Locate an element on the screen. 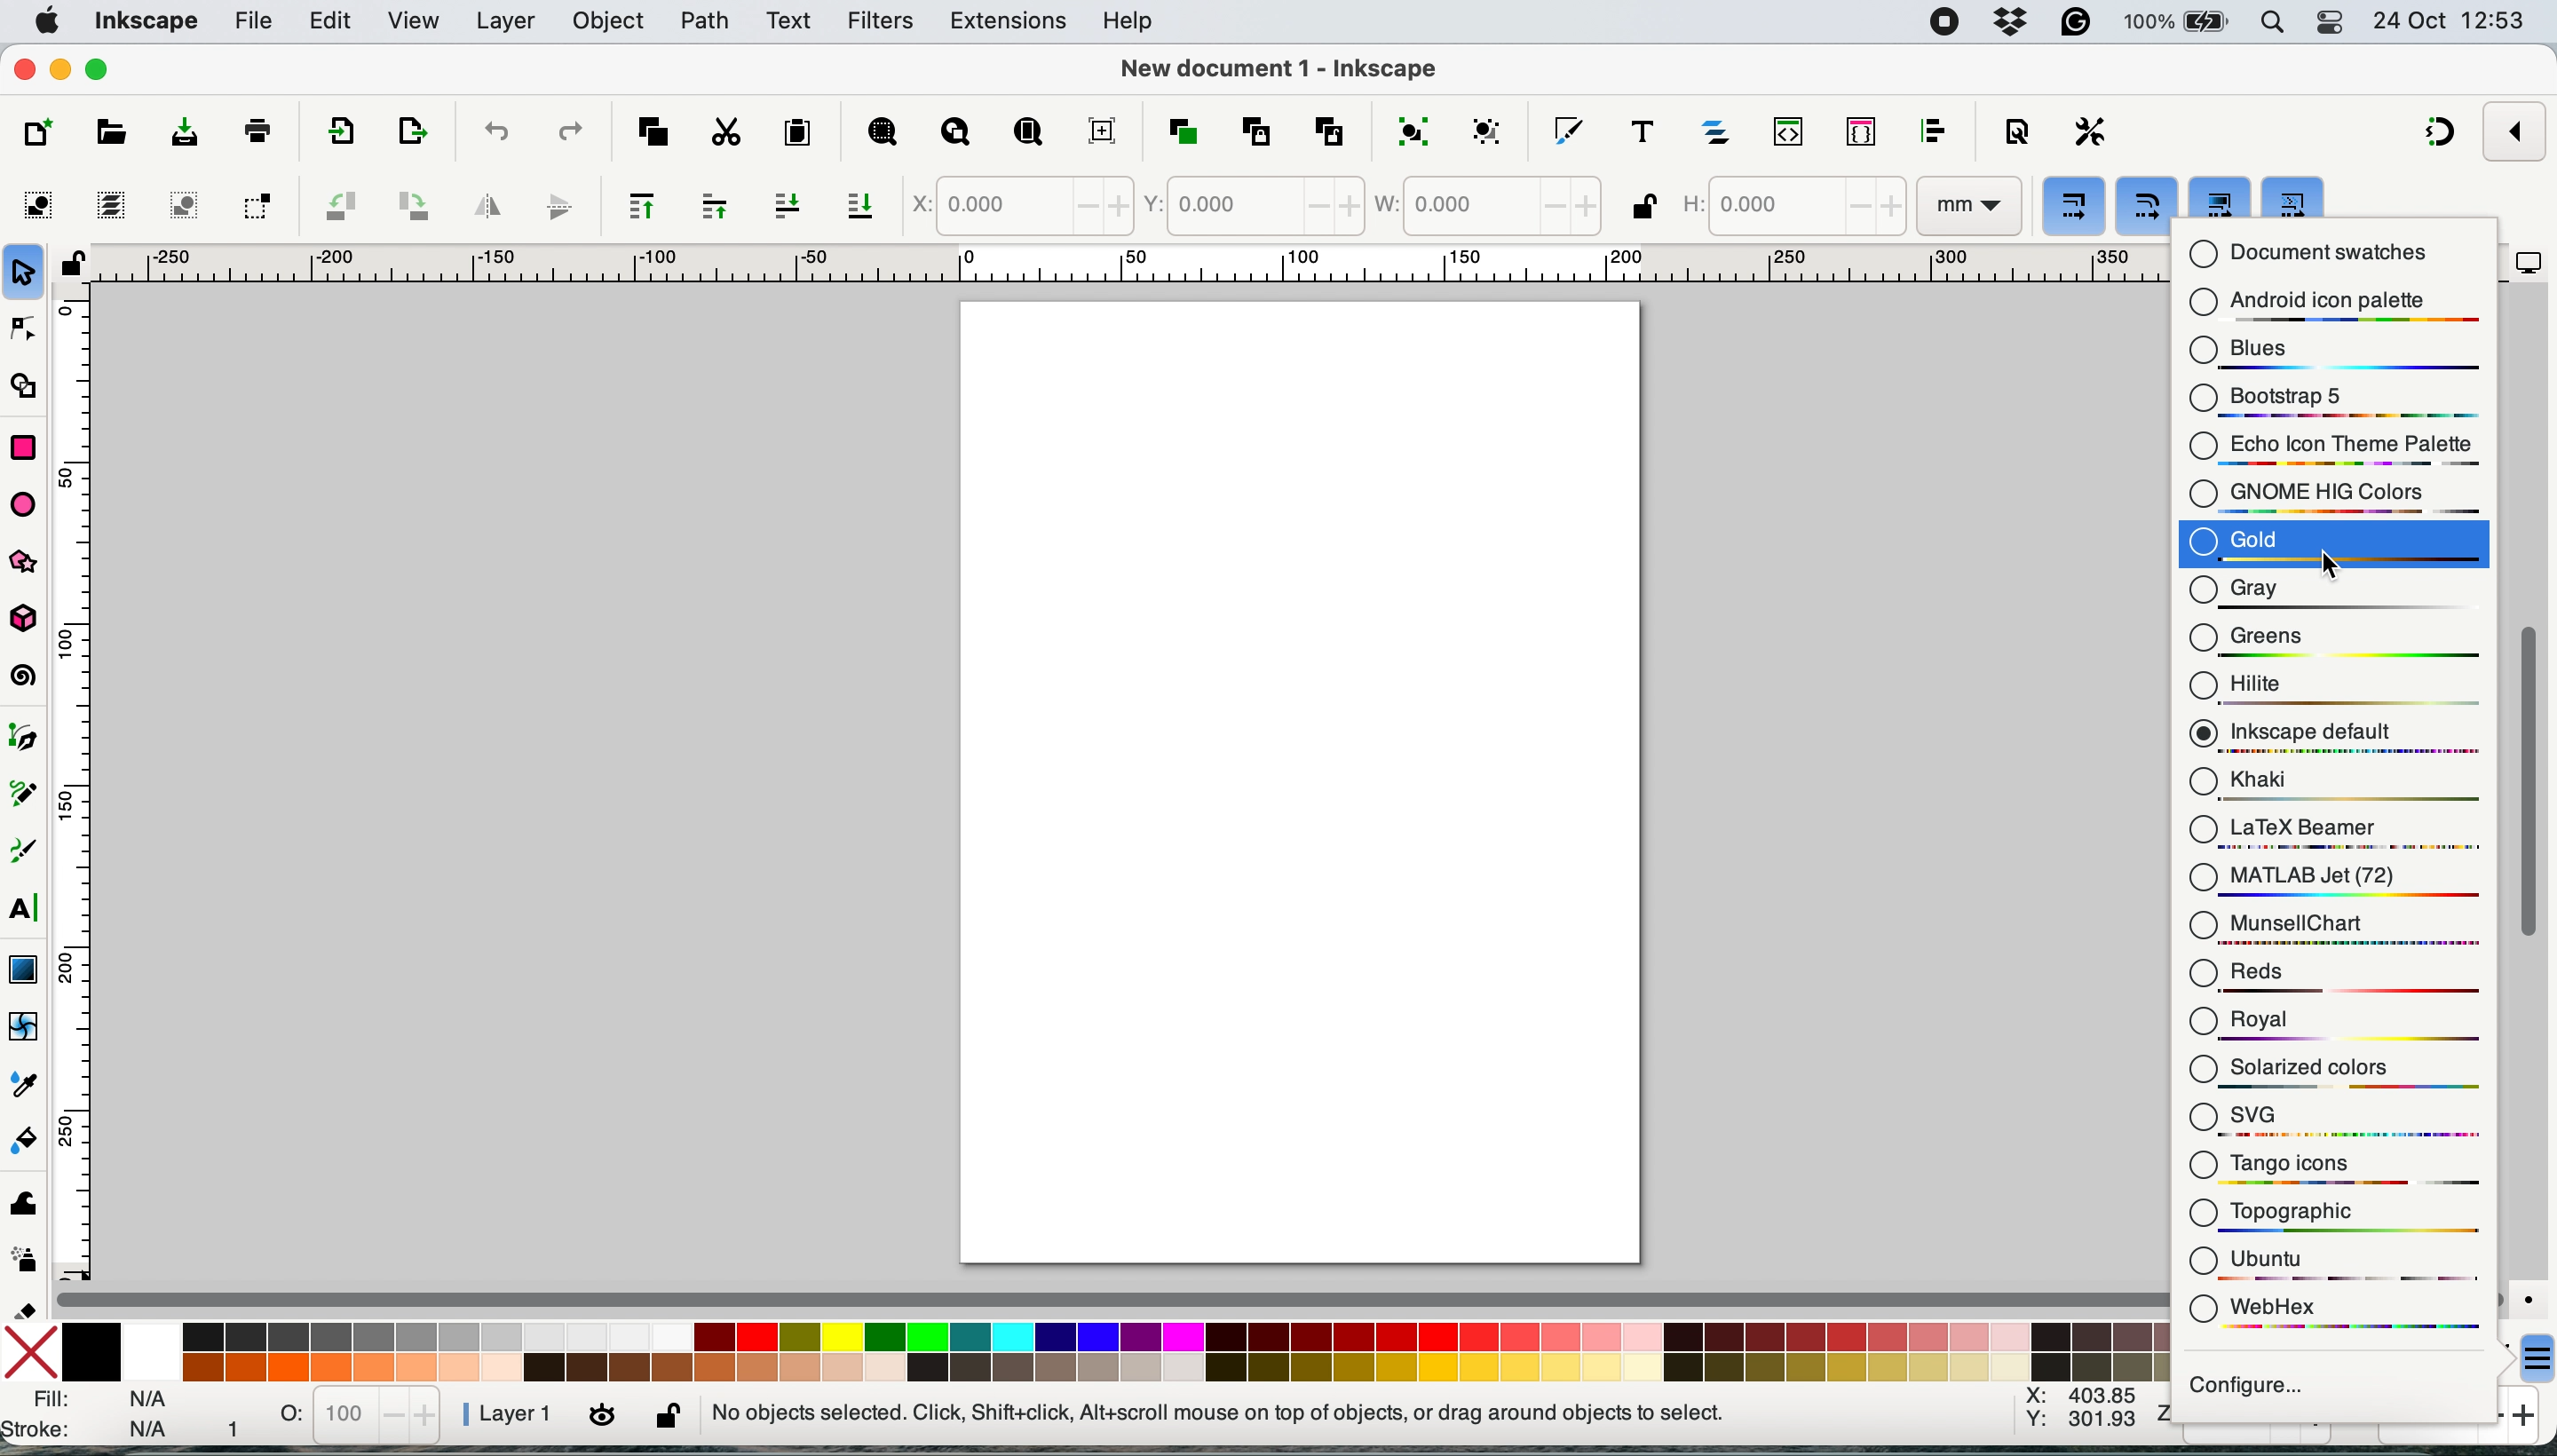 The height and width of the screenshot is (1456, 2557). tweak tool is located at coordinates (23, 1210).